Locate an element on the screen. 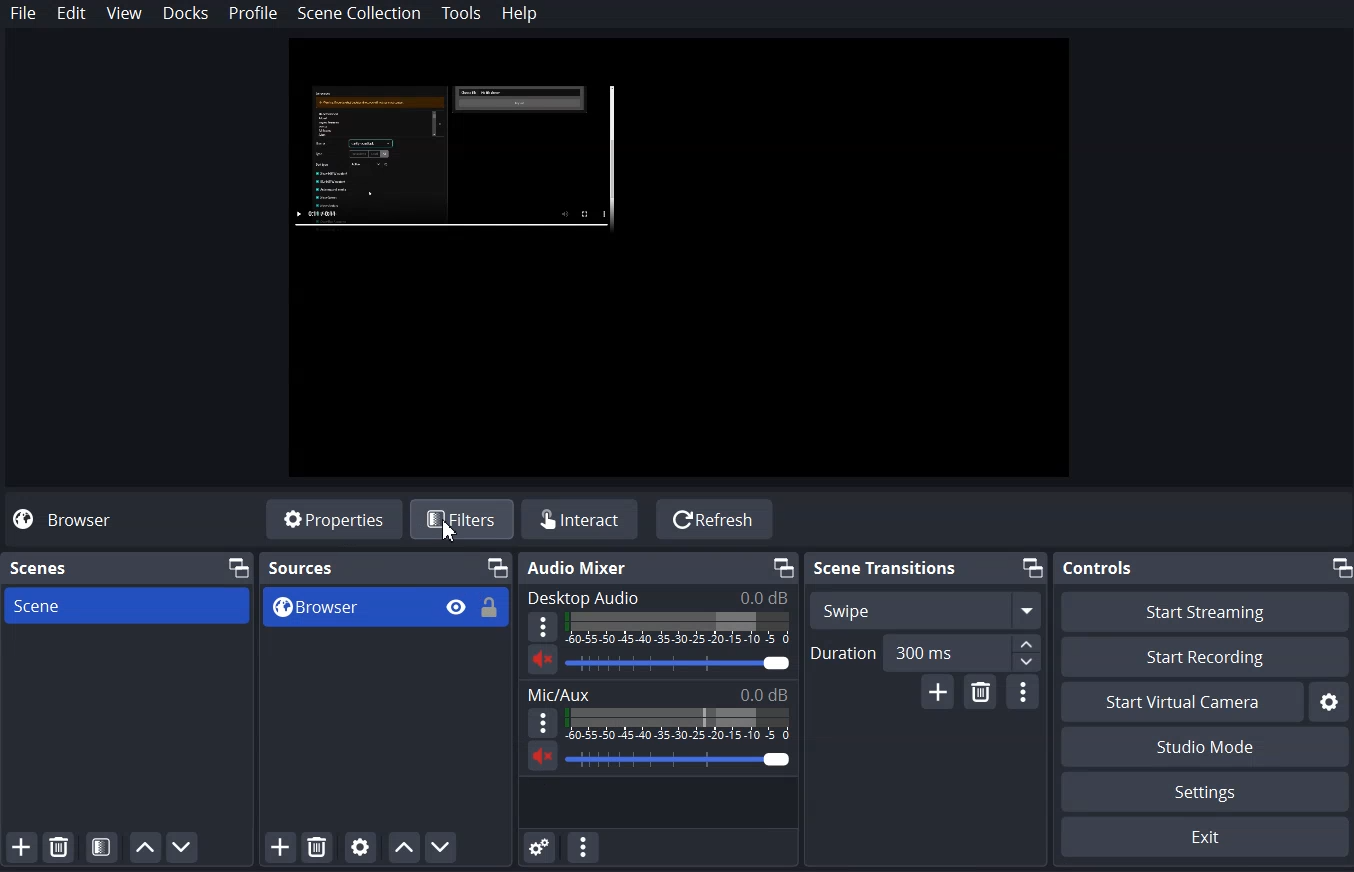 The width and height of the screenshot is (1354, 872). Add Scene is located at coordinates (20, 847).